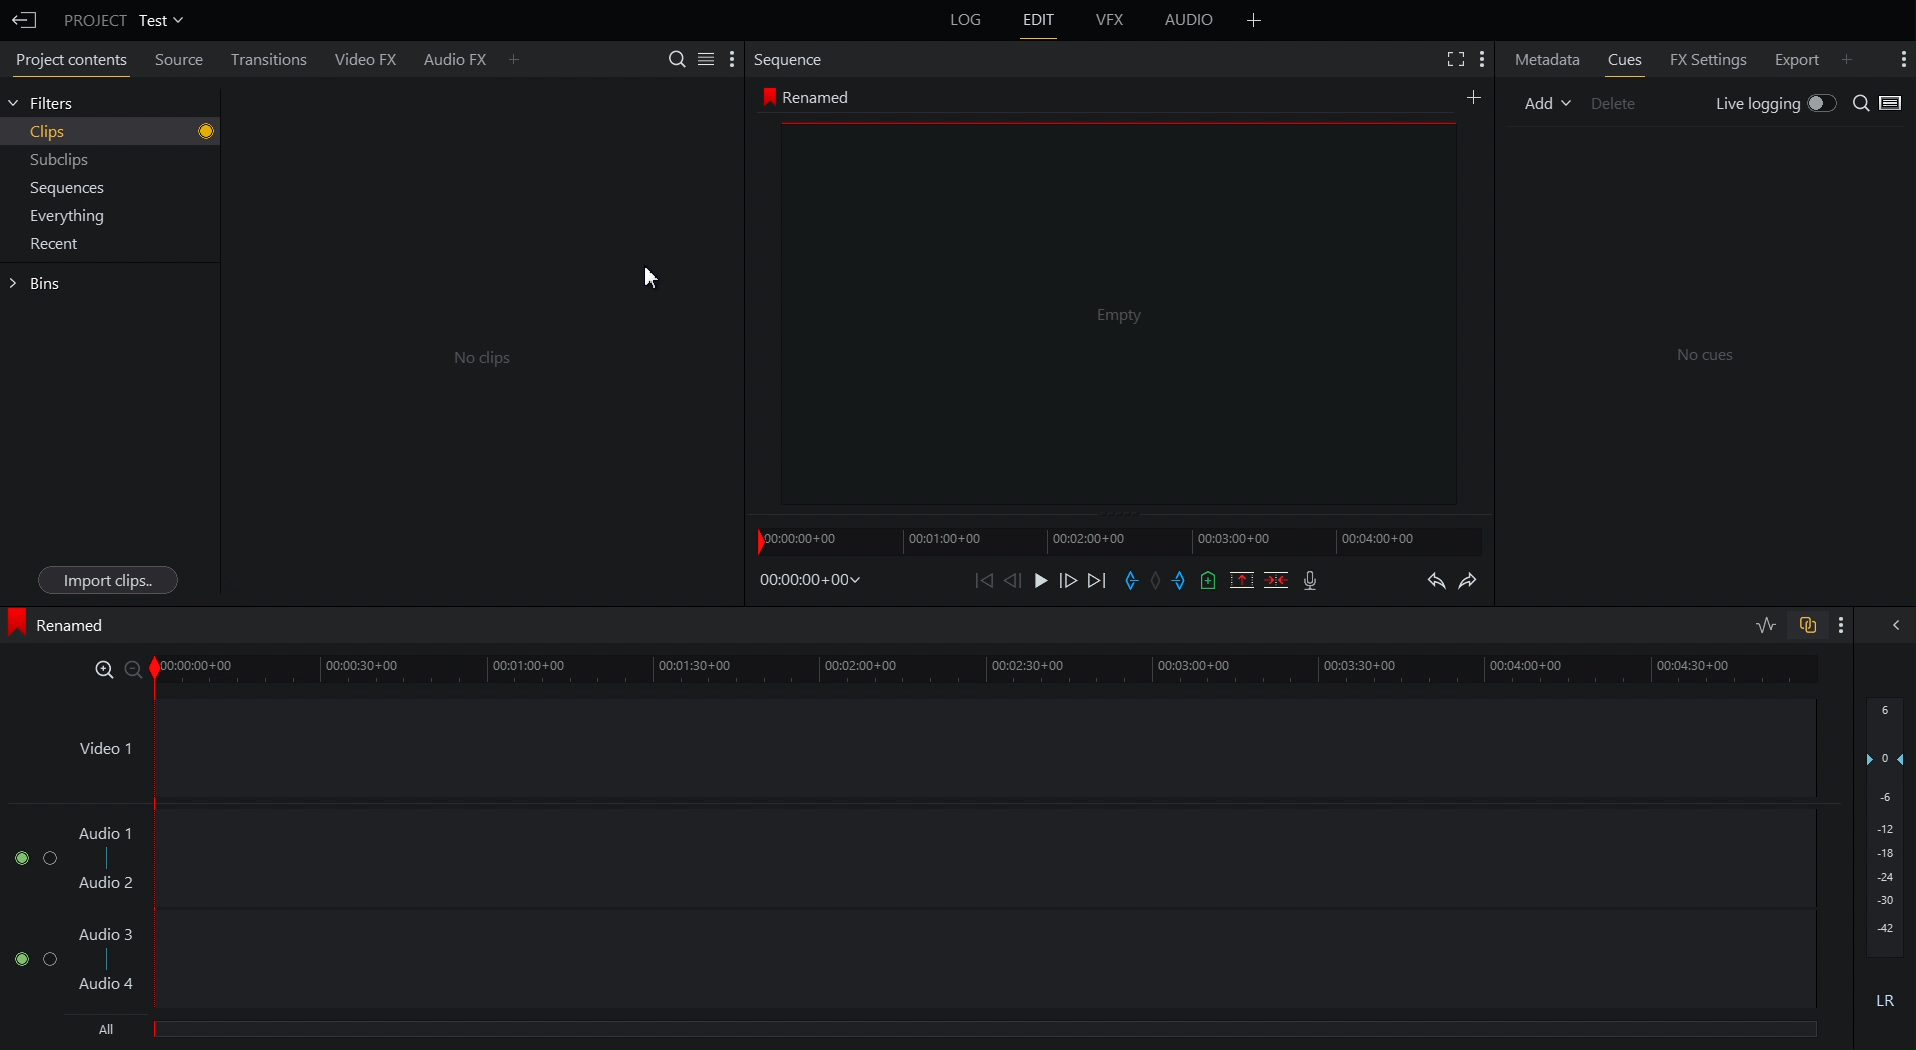  Describe the element at coordinates (791, 58) in the screenshot. I see `Sequence` at that location.